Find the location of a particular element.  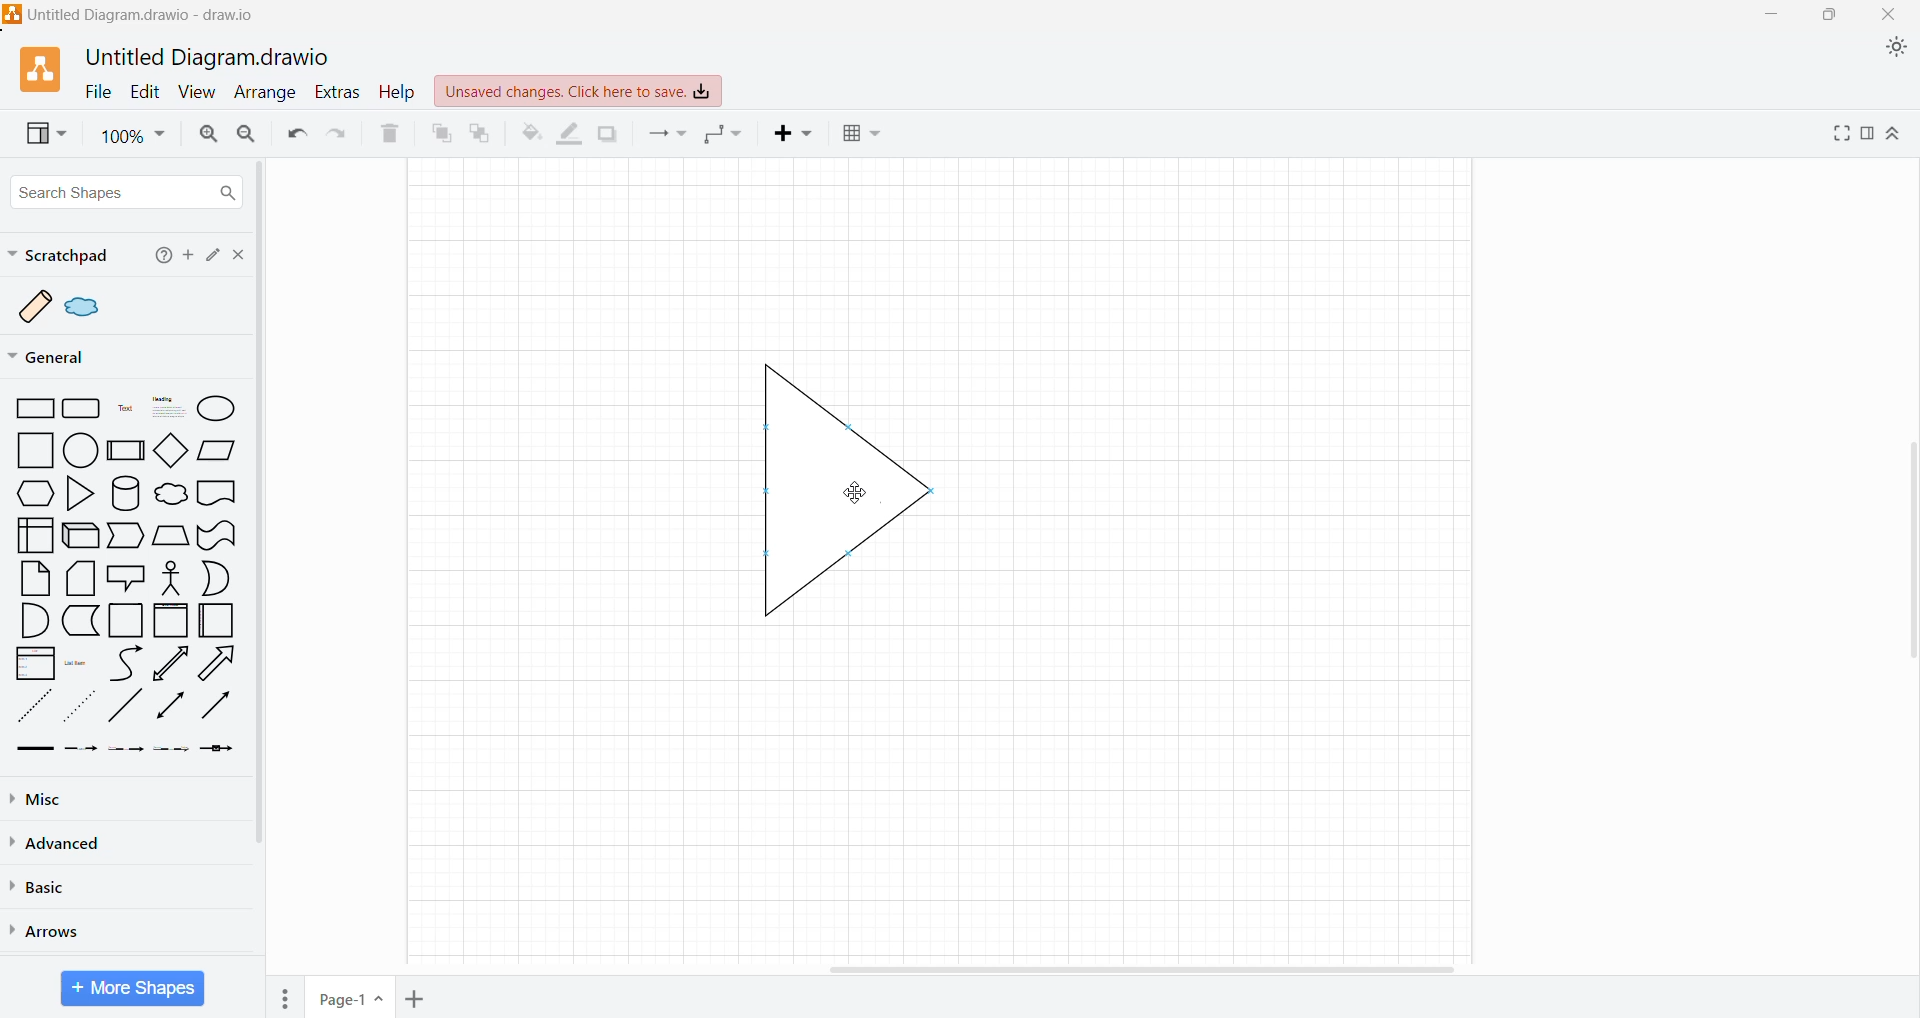

Application Logo is located at coordinates (32, 71).